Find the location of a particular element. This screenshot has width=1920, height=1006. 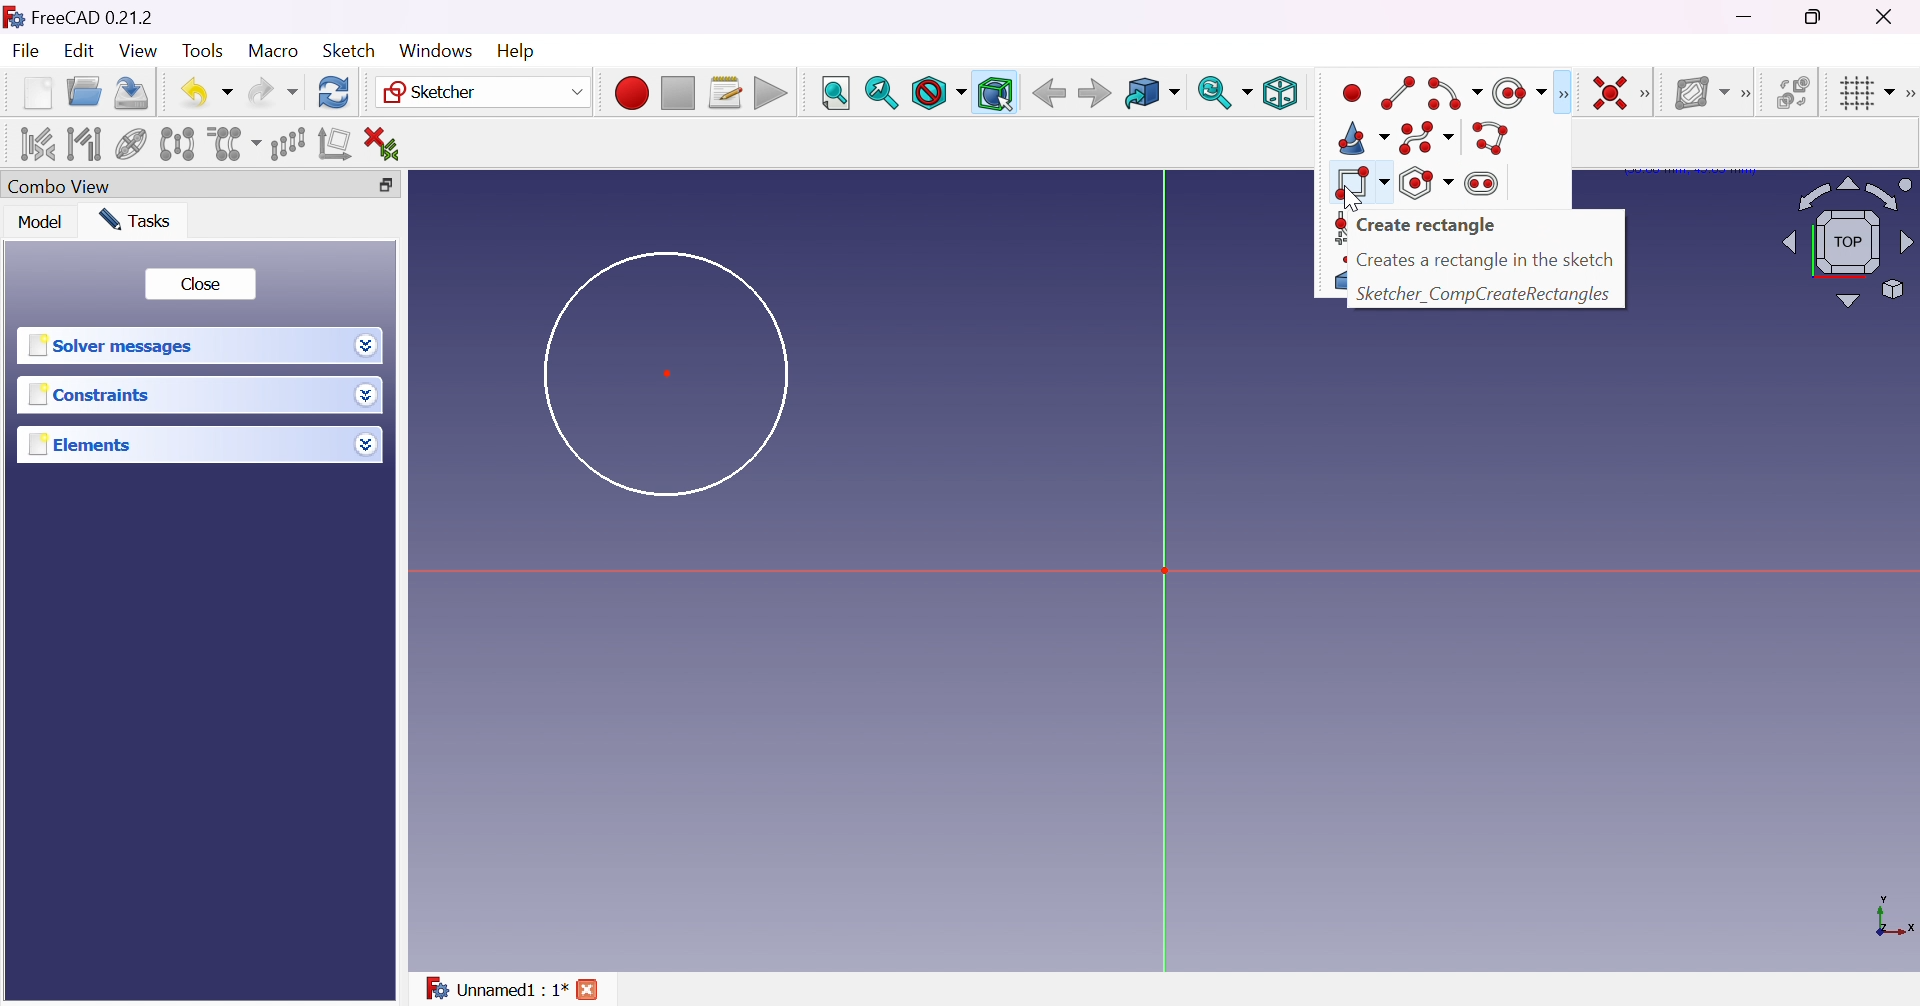

Refresh is located at coordinates (334, 91).